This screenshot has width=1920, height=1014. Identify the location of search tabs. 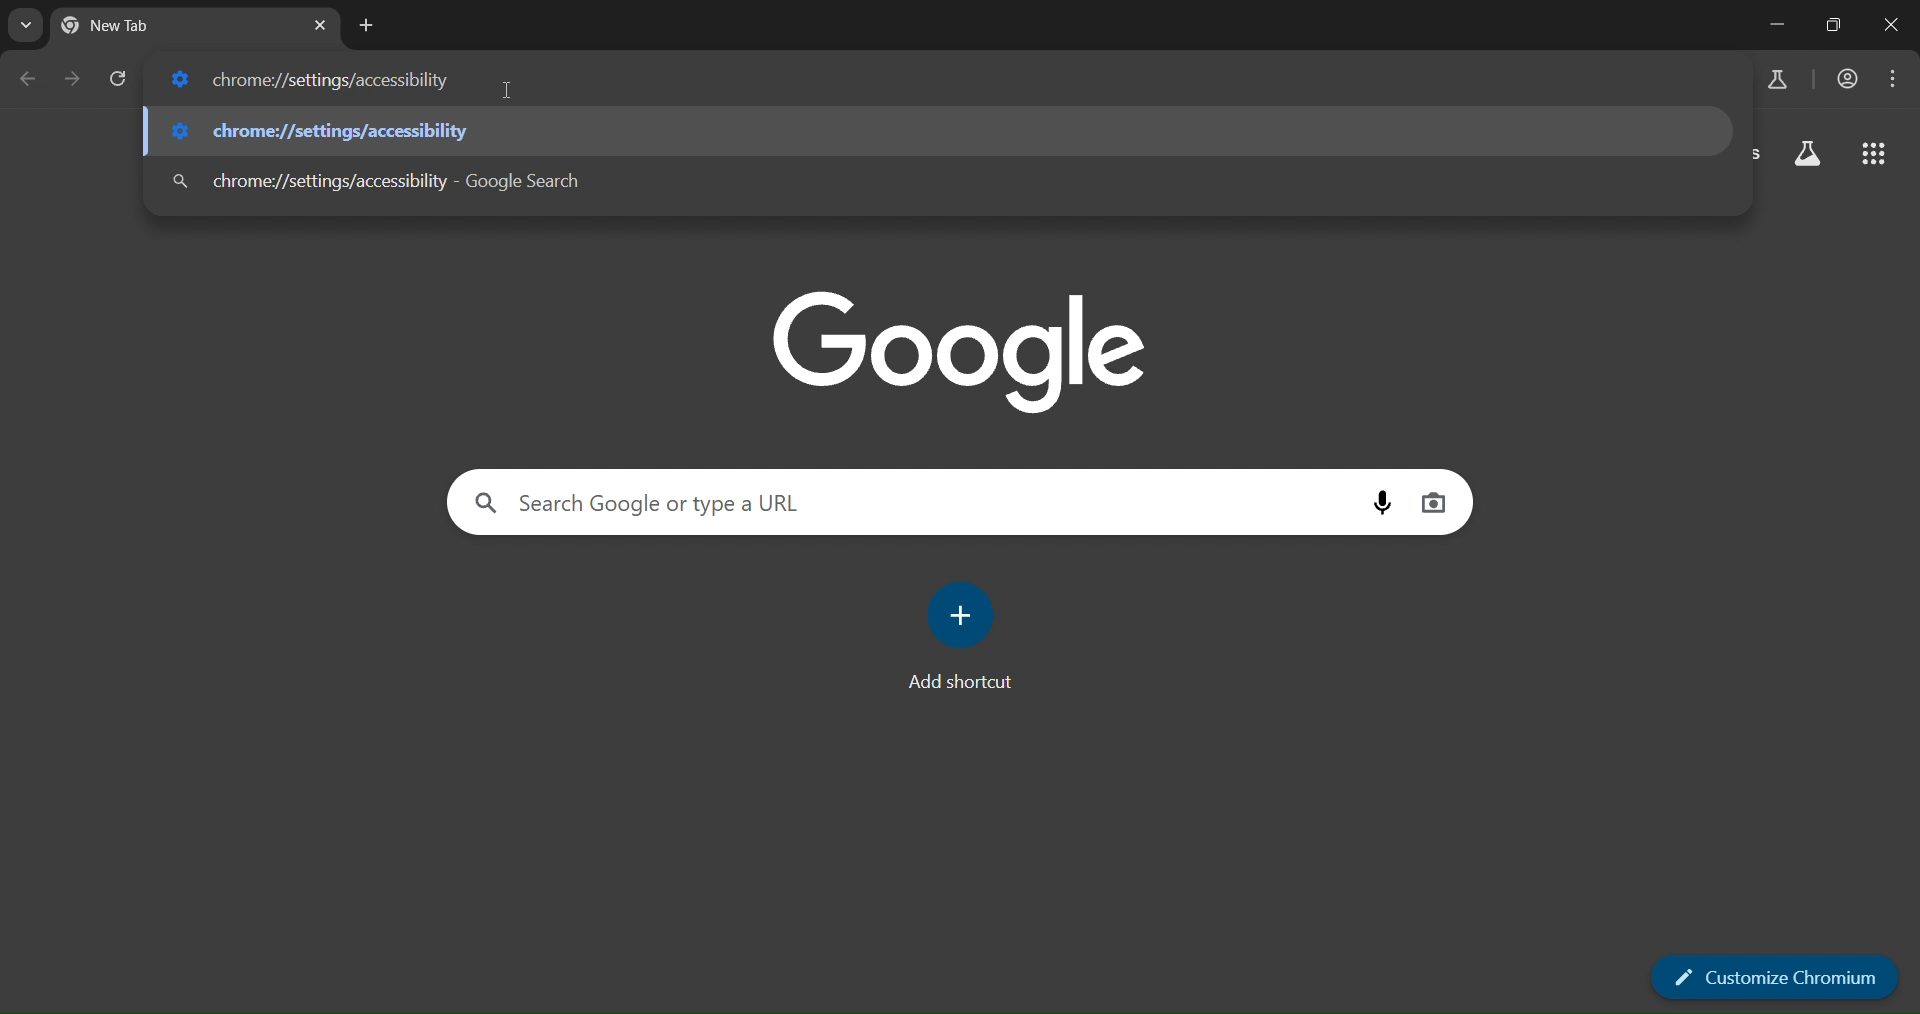
(25, 27).